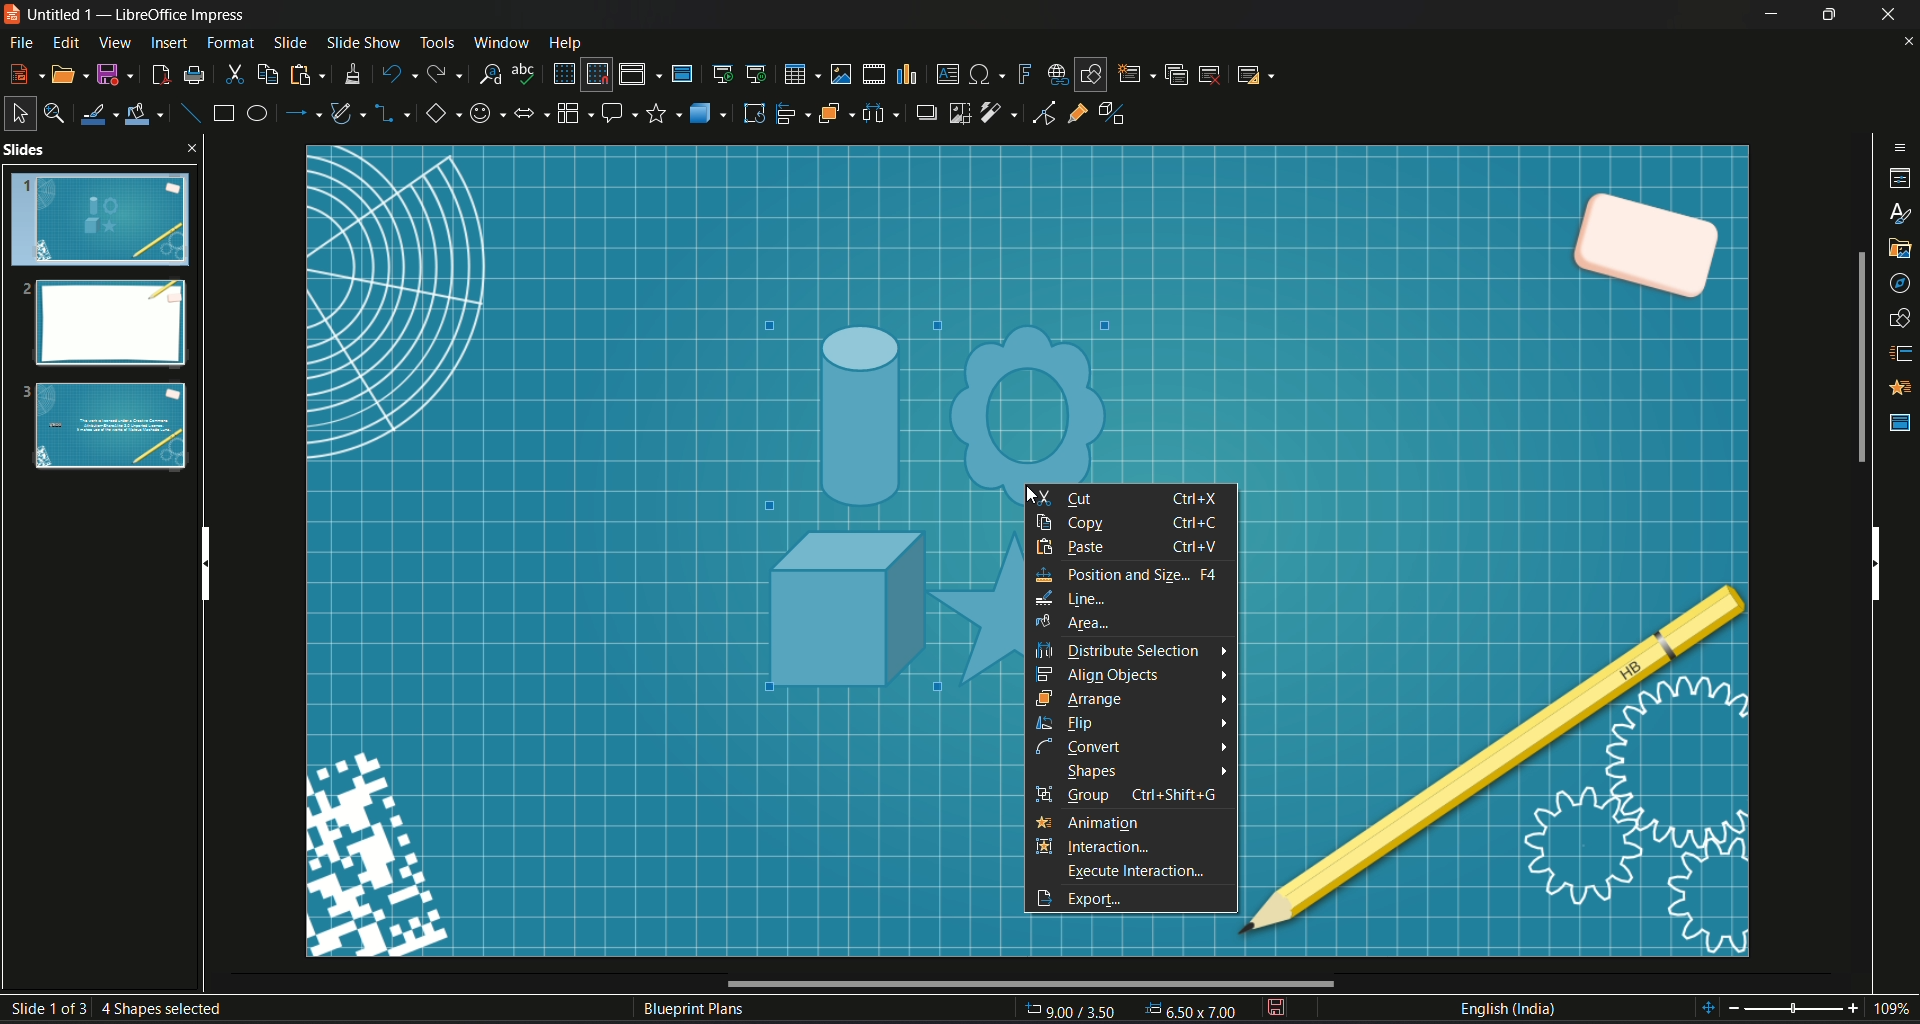 This screenshot has width=1920, height=1024. Describe the element at coordinates (530, 116) in the screenshot. I see `block arrows` at that location.